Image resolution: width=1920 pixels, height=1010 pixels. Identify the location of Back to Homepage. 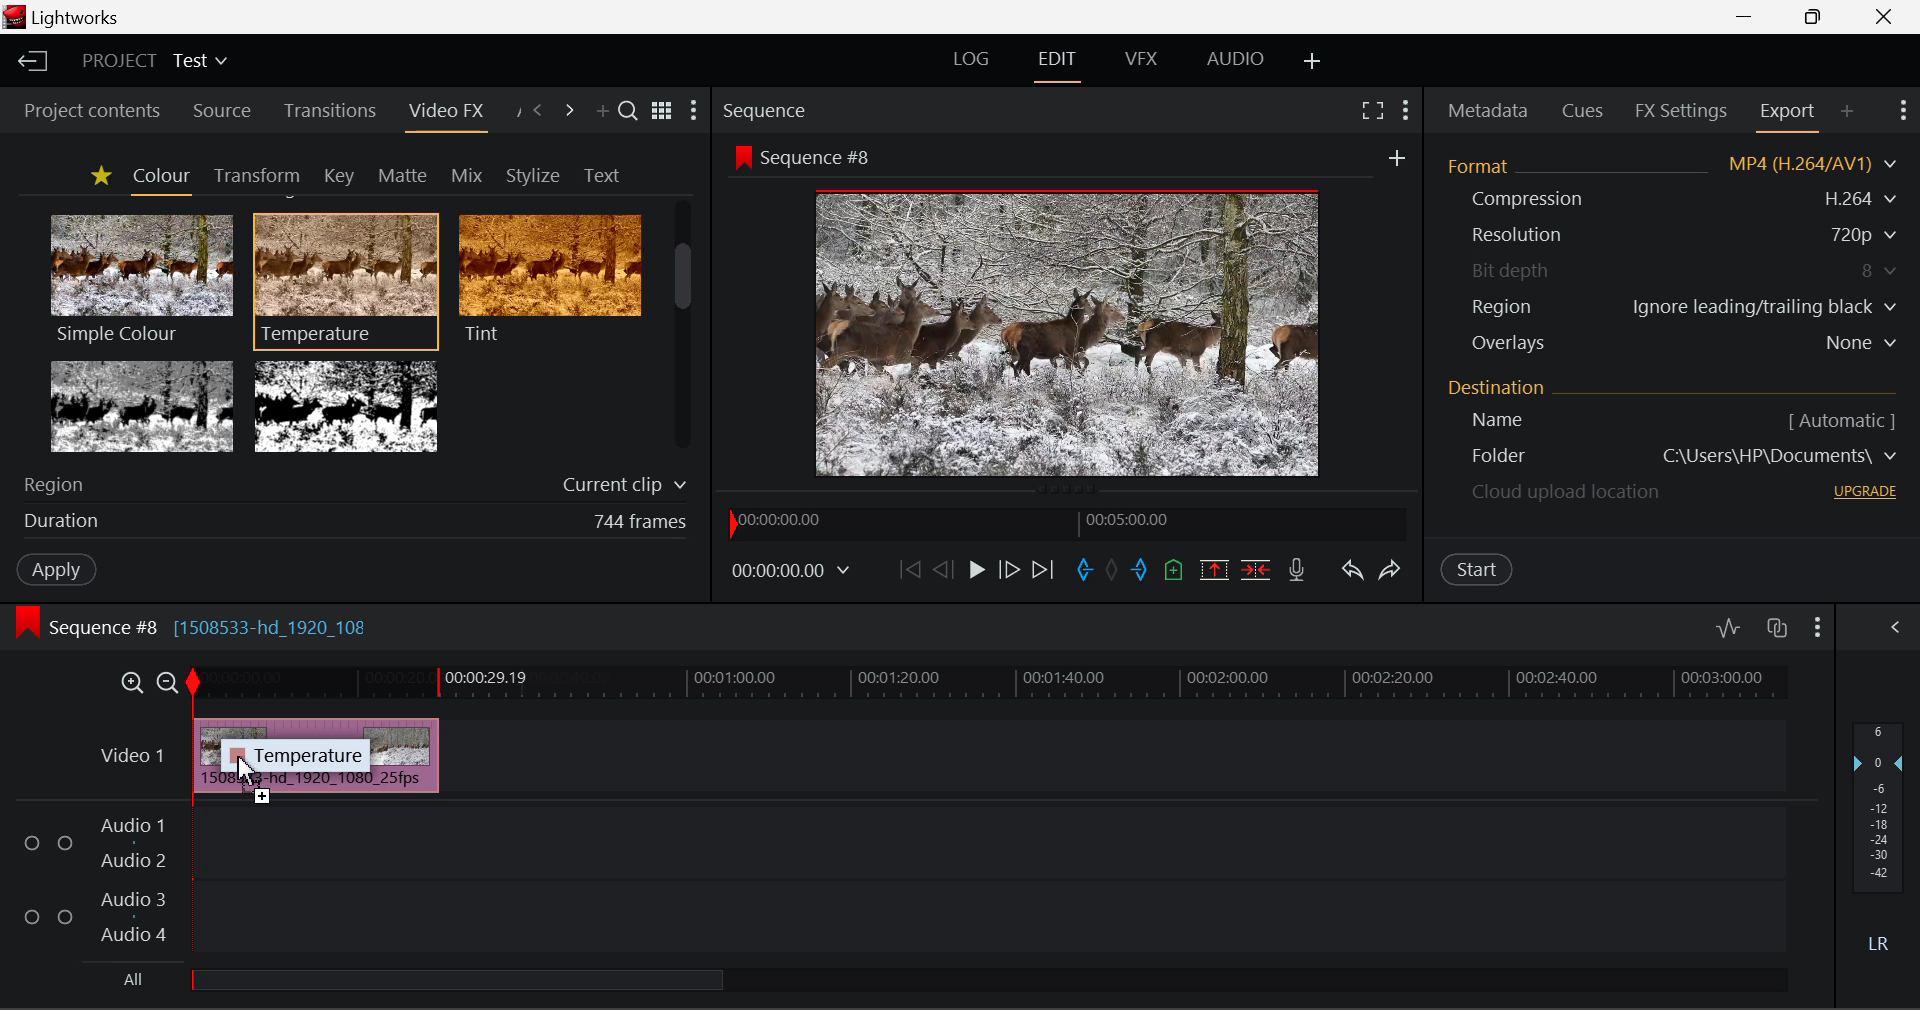
(31, 58).